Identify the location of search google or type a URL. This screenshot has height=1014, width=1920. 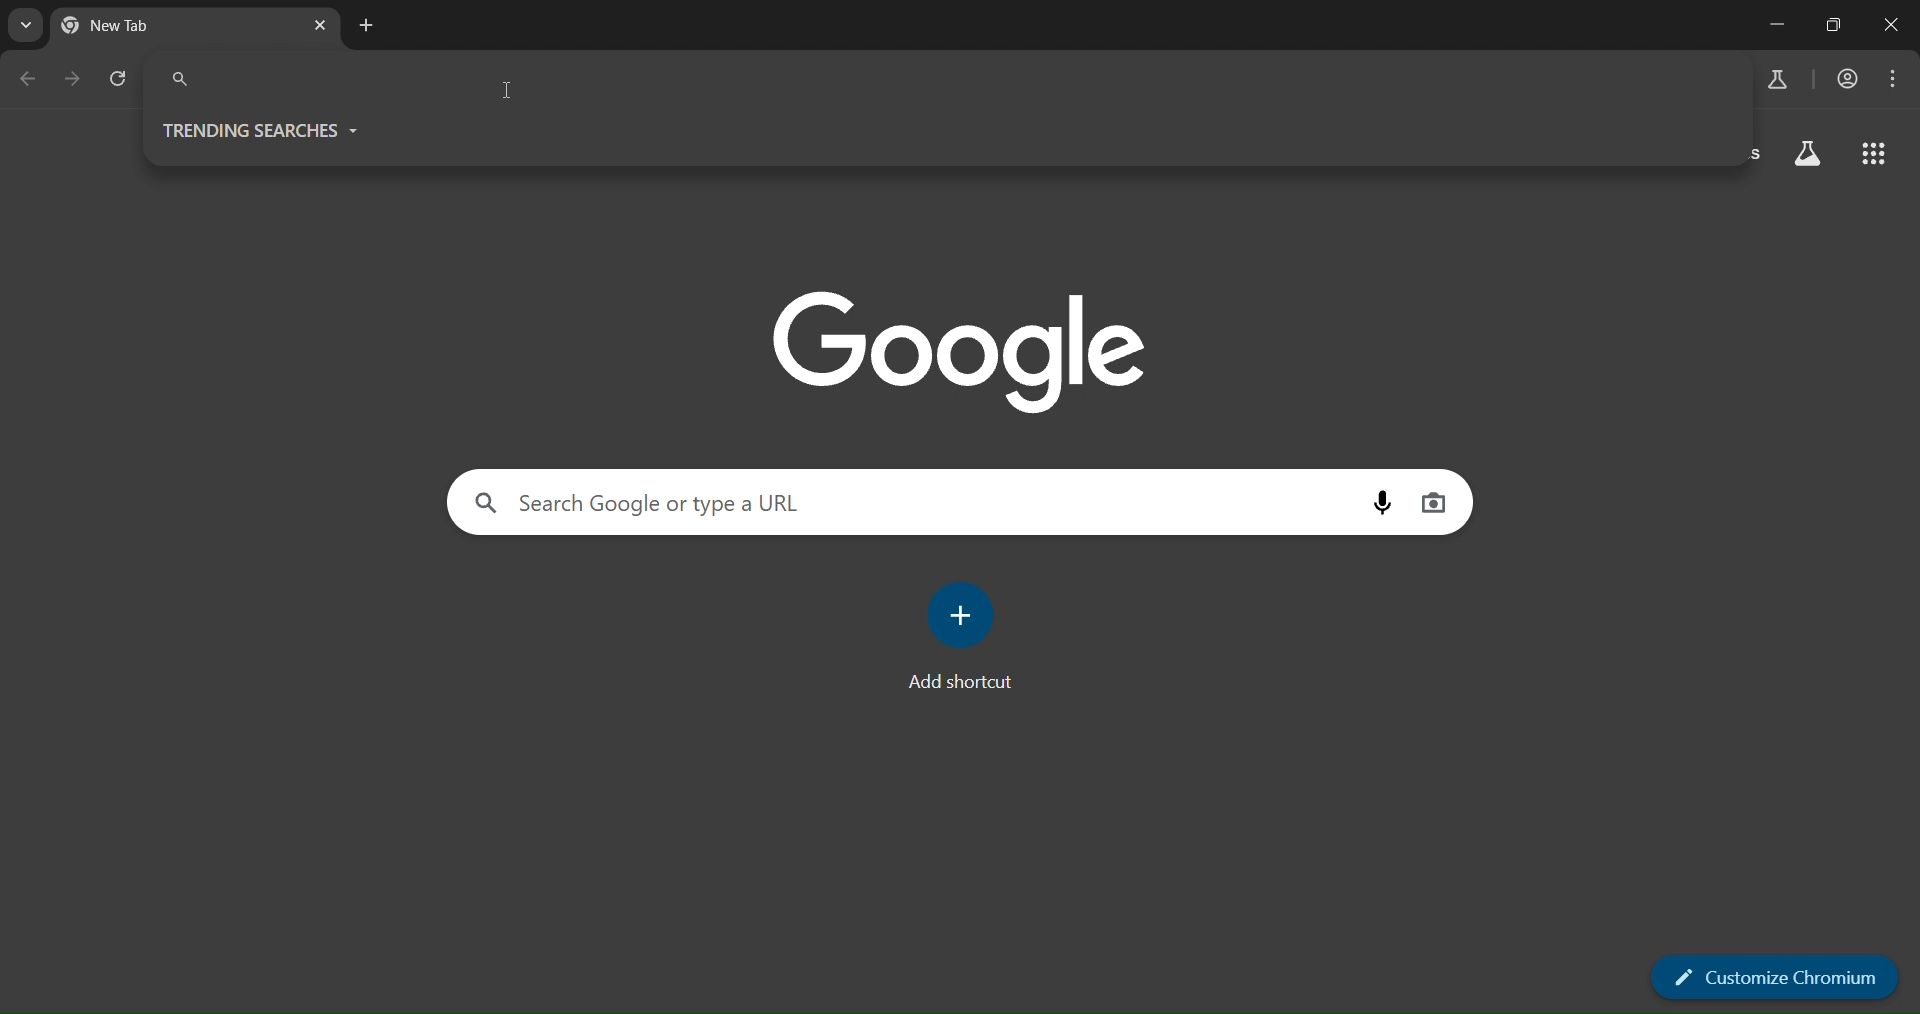
(923, 79).